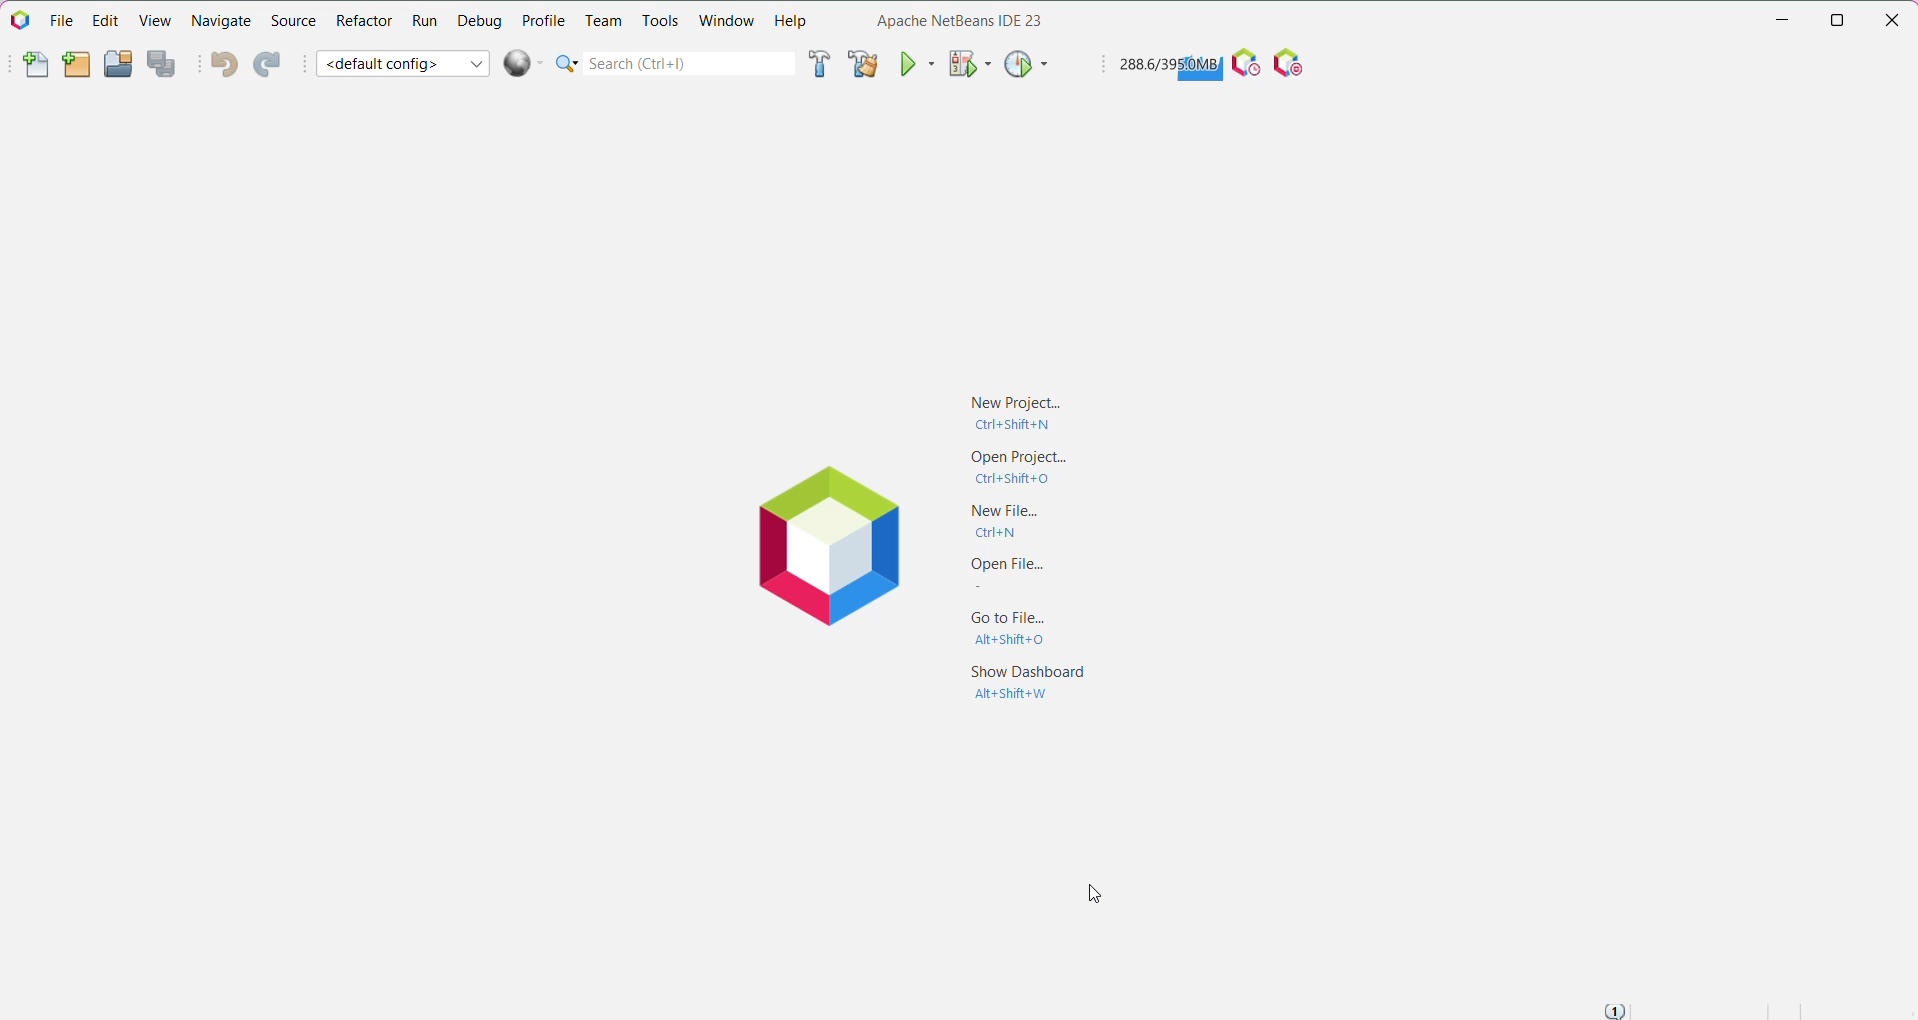 The width and height of the screenshot is (1918, 1020). What do you see at coordinates (968, 64) in the screenshot?
I see `Debug Project` at bounding box center [968, 64].